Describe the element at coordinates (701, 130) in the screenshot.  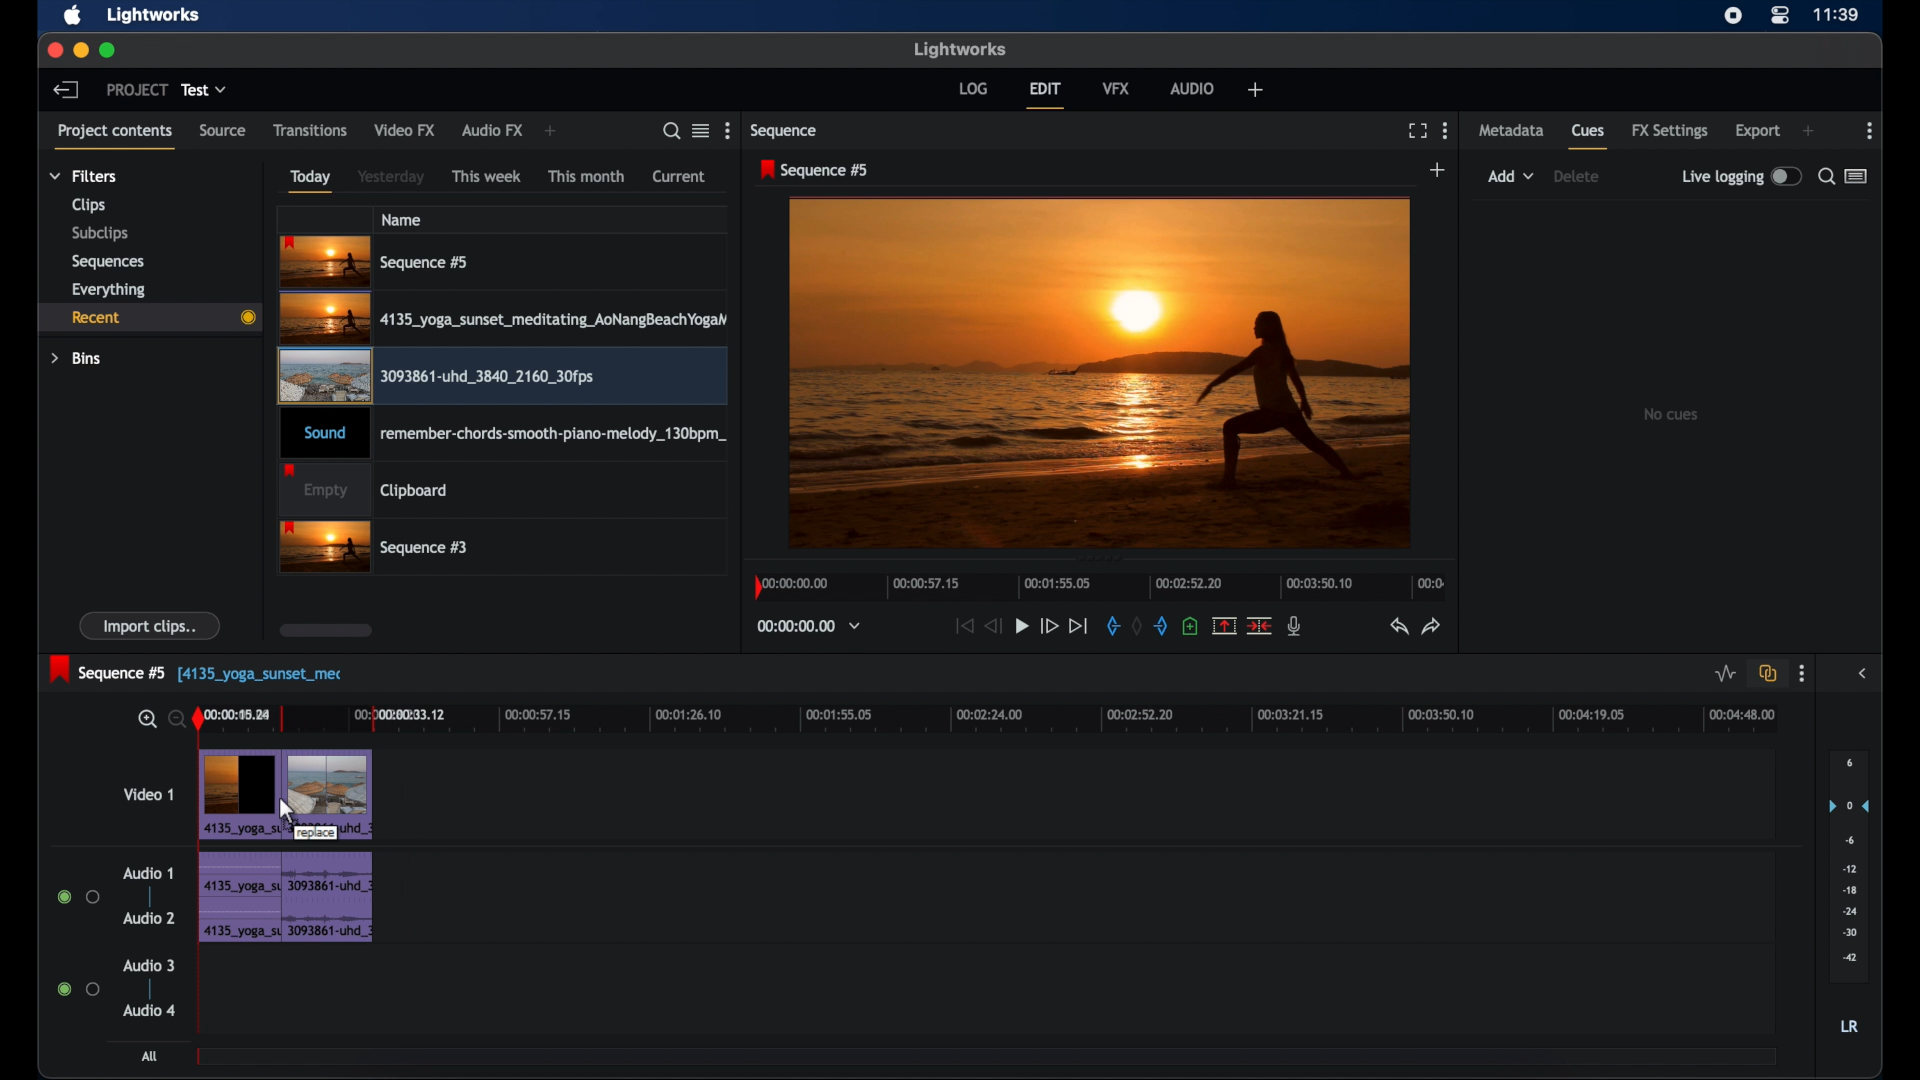
I see `toggle list or tile view` at that location.